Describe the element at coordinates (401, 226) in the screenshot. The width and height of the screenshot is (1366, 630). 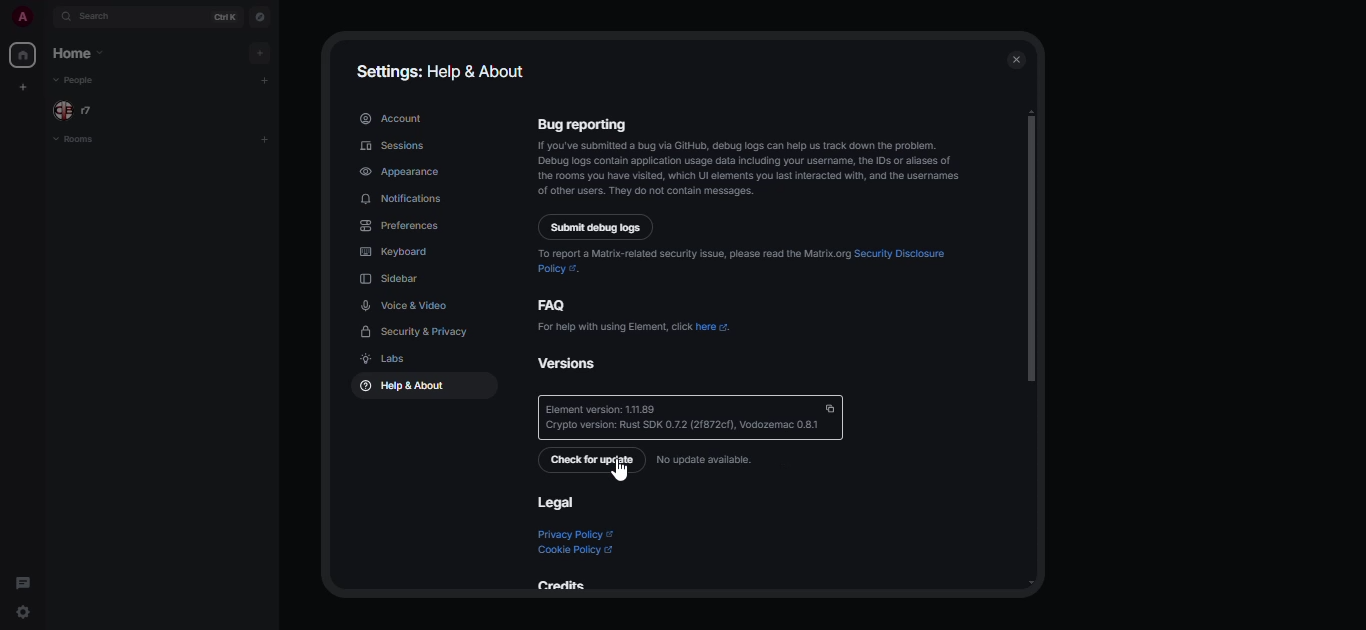
I see `preferences` at that location.